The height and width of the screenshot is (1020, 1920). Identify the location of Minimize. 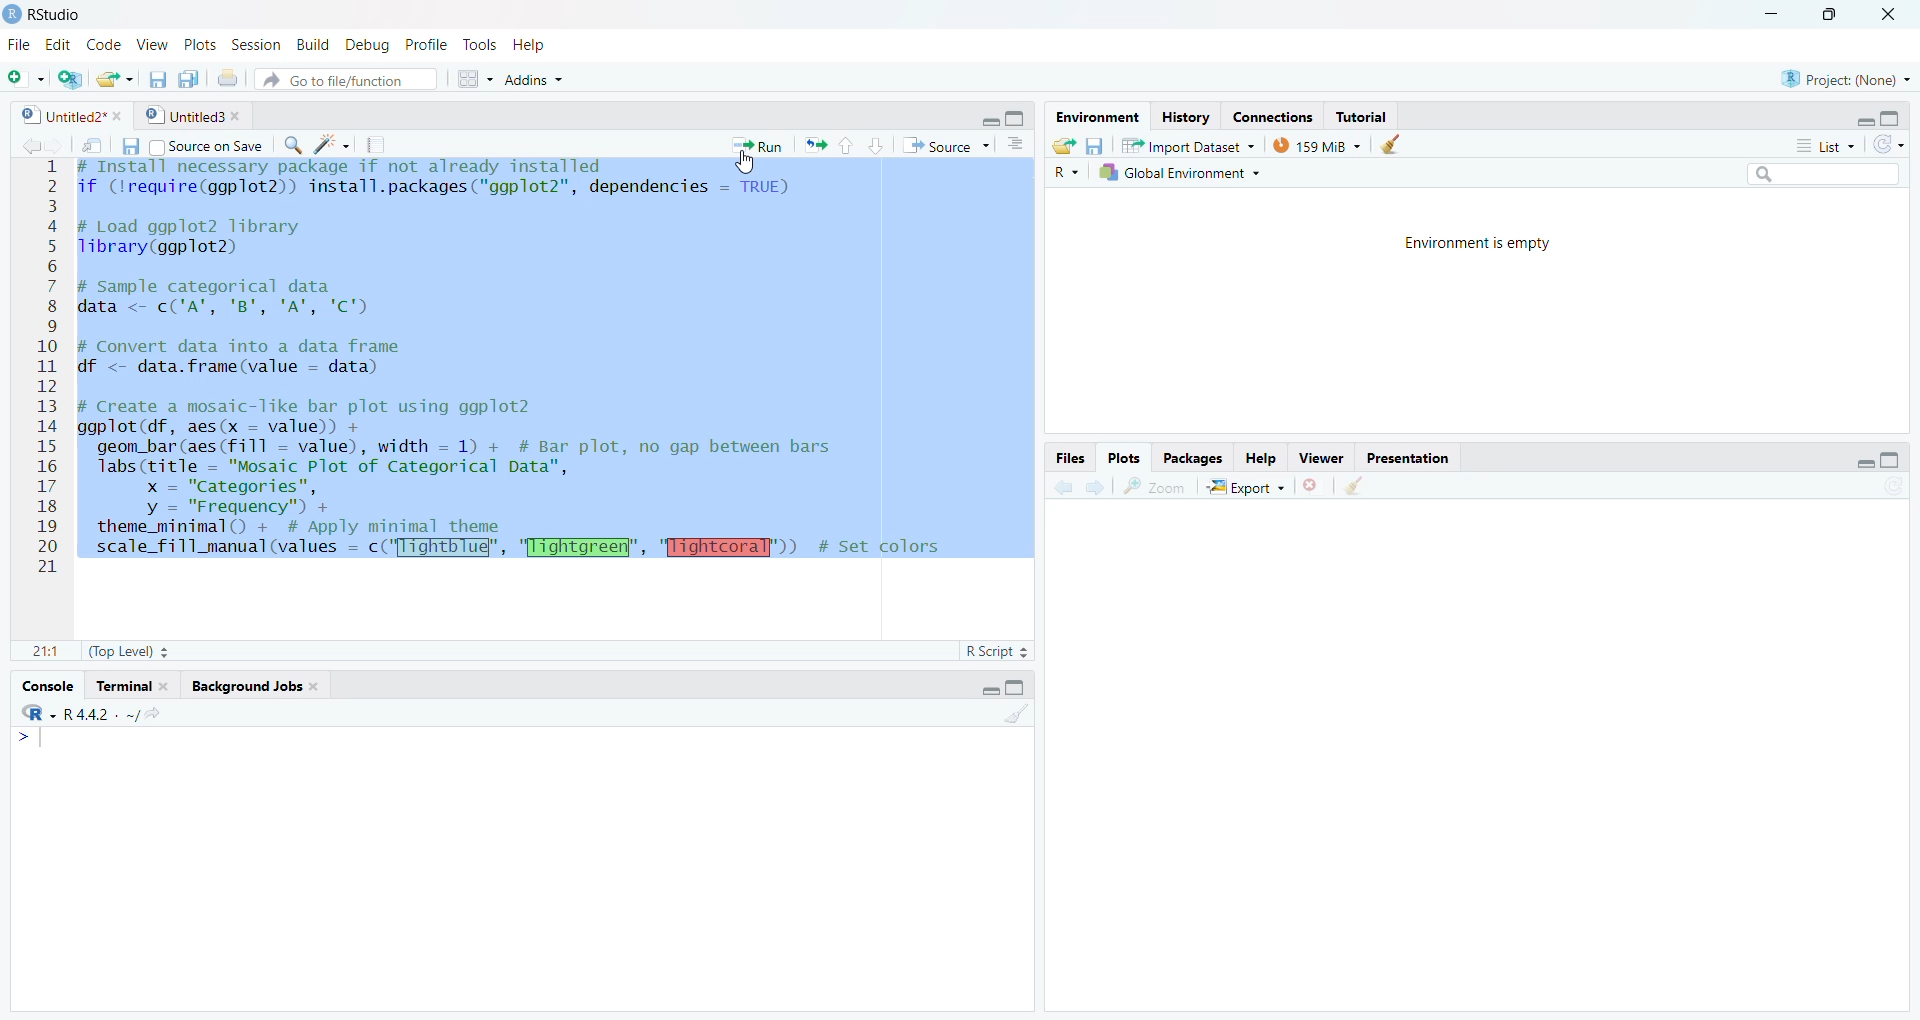
(1863, 117).